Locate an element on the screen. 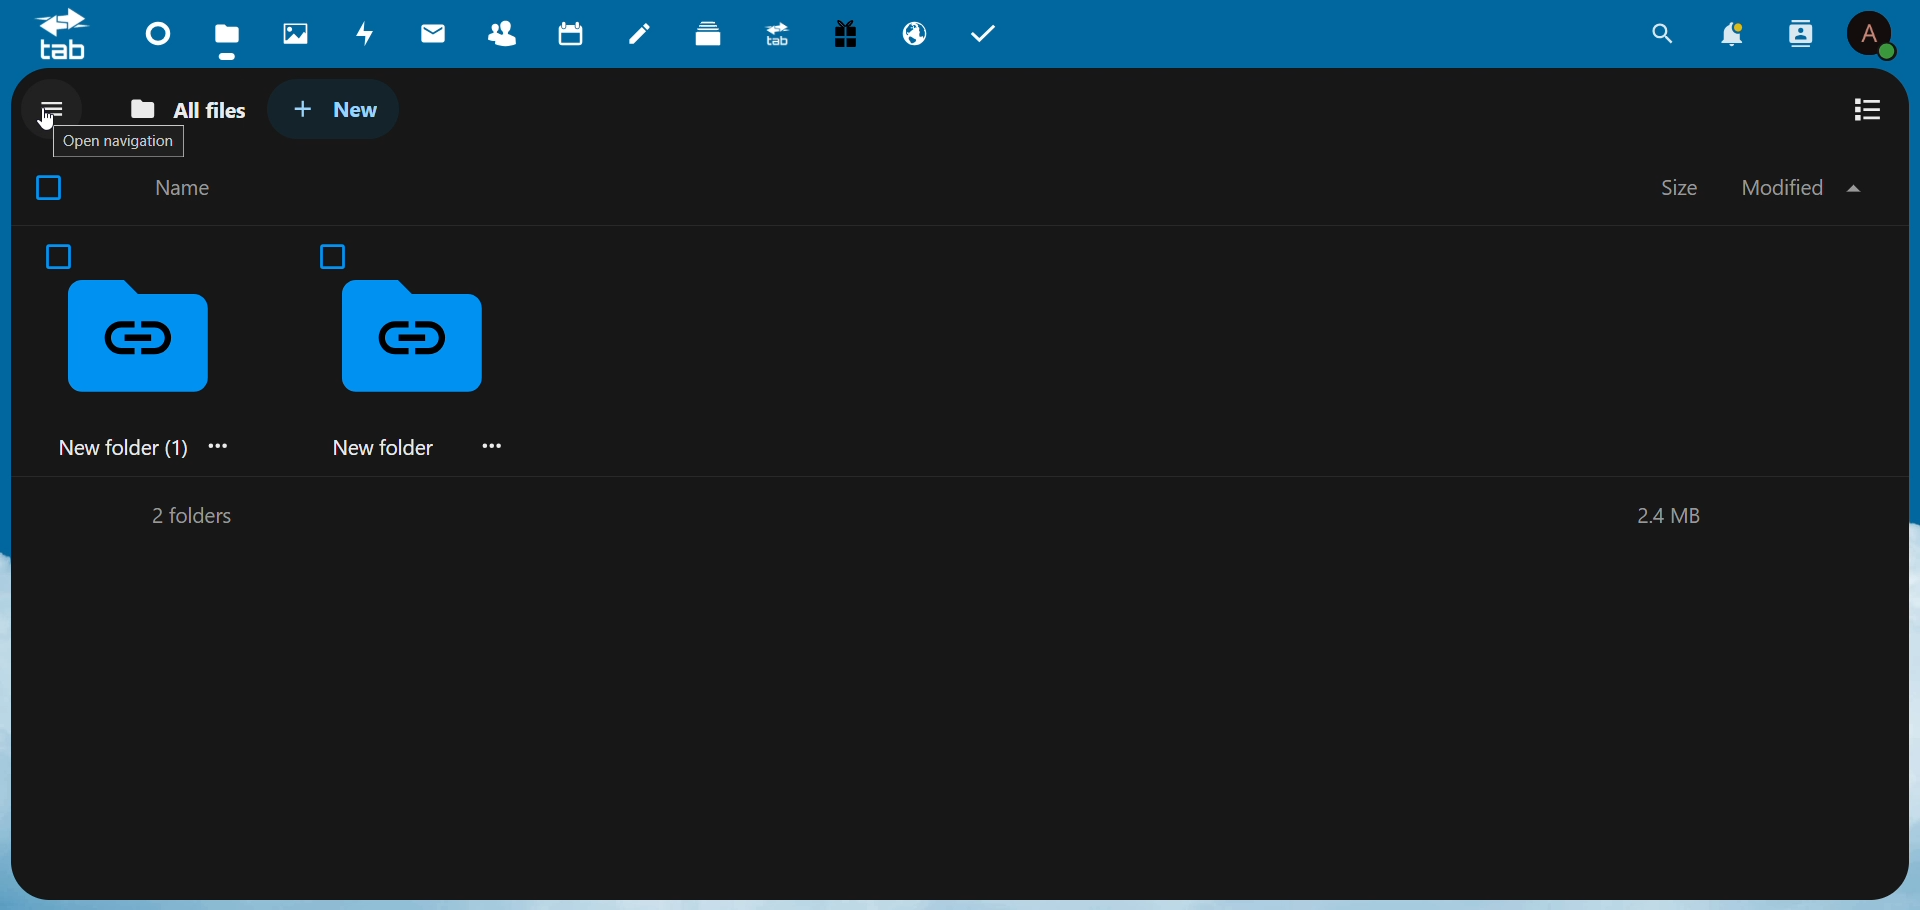 The image size is (1920, 910). task is located at coordinates (991, 36).